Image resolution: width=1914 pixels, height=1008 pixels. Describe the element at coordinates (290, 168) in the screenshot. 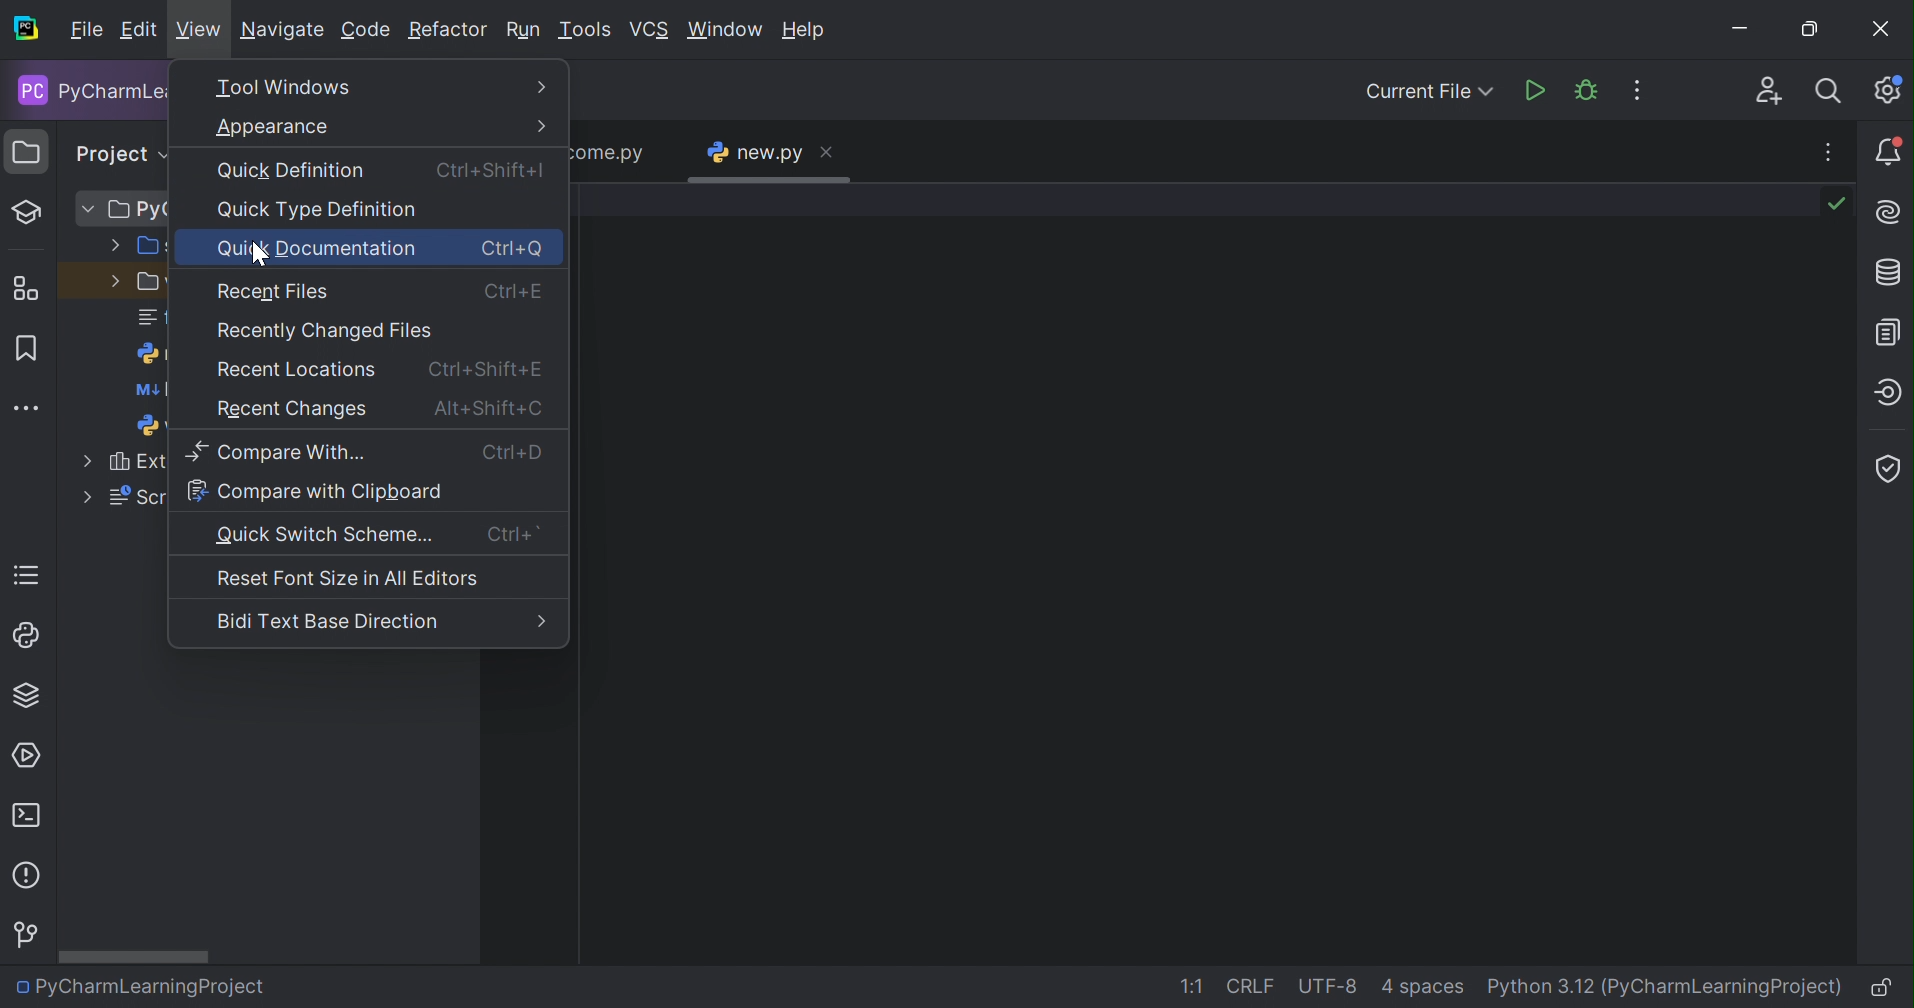

I see `Quick Definition` at that location.